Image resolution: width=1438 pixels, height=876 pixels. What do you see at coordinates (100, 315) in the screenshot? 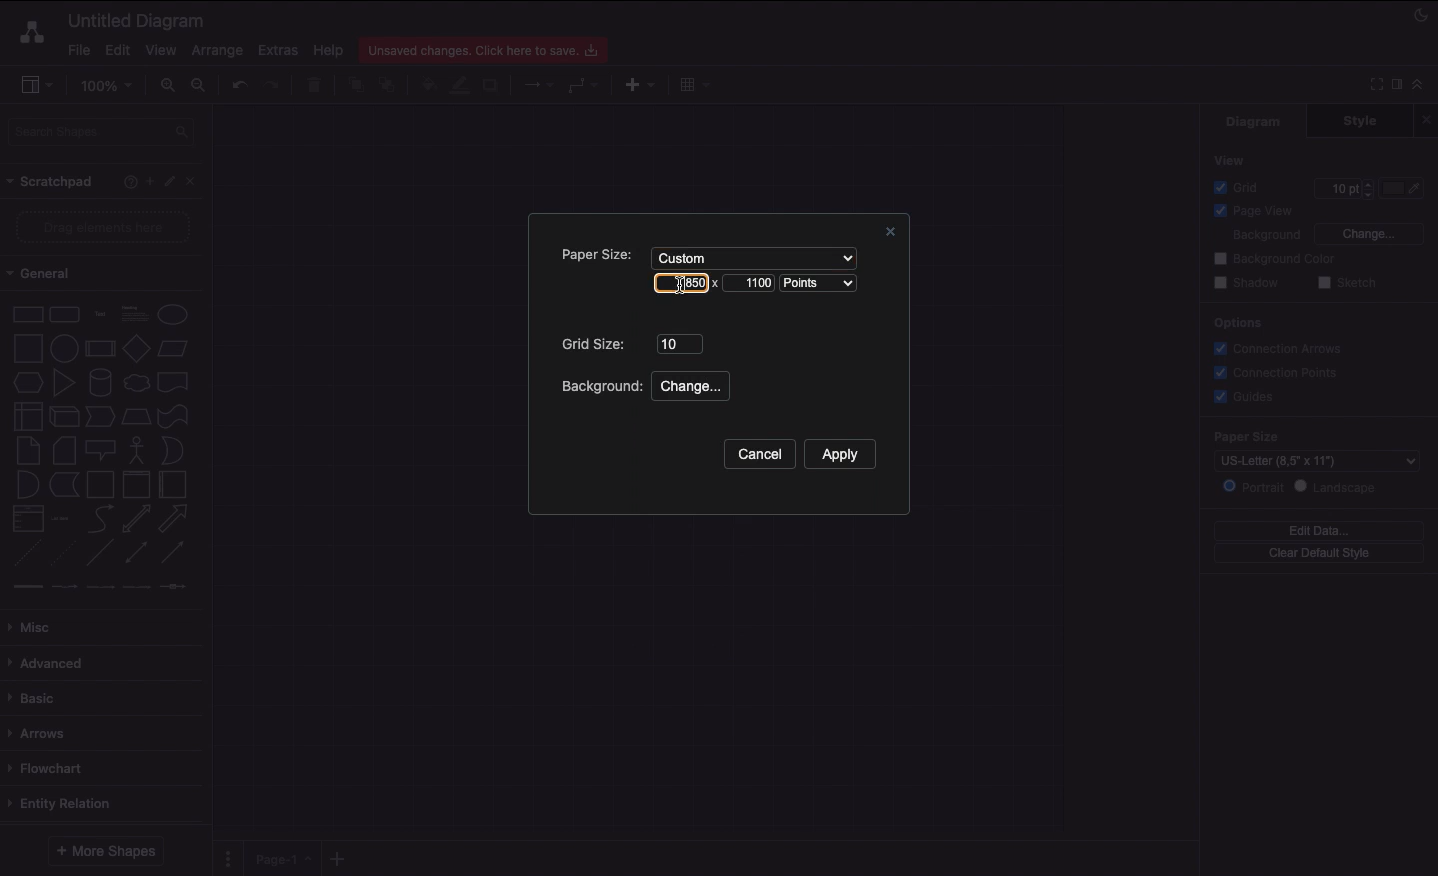
I see `Text` at bounding box center [100, 315].